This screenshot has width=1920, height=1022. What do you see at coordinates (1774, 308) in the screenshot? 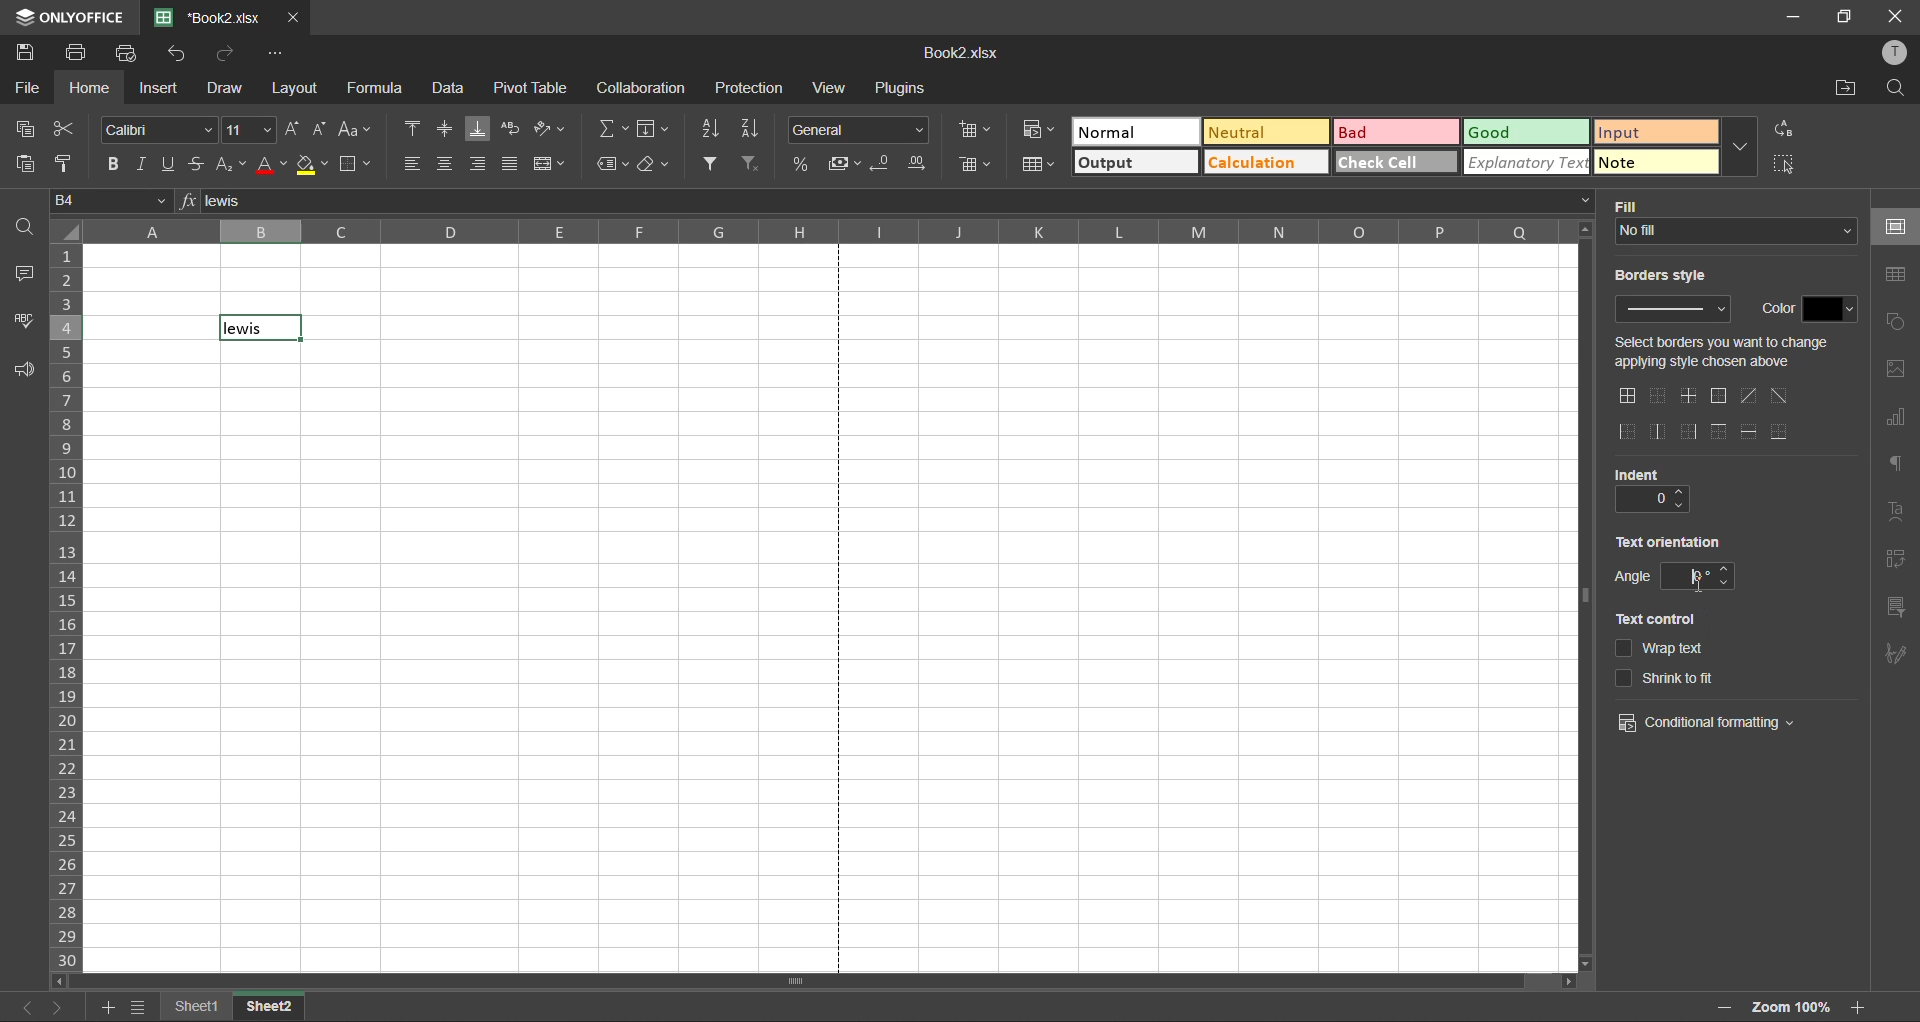
I see `color` at bounding box center [1774, 308].